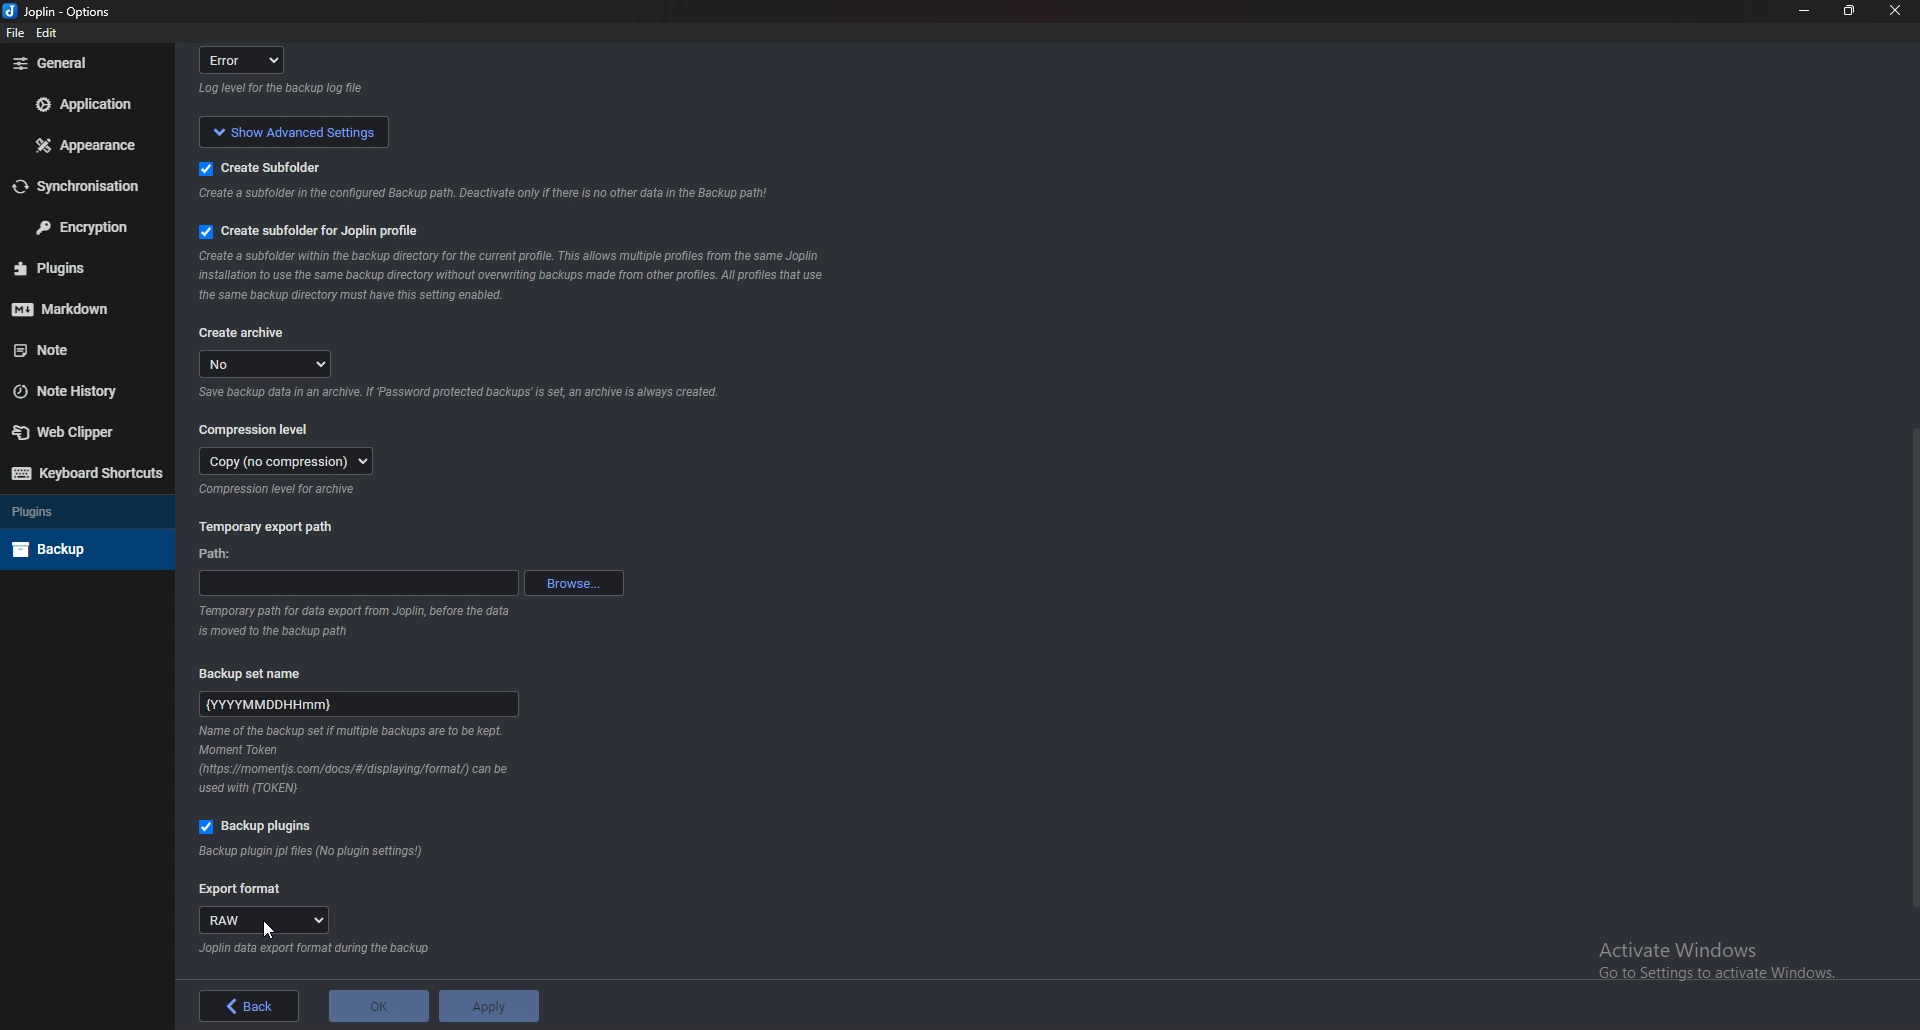 This screenshot has height=1030, width=1920. Describe the element at coordinates (267, 920) in the screenshot. I see `raw` at that location.